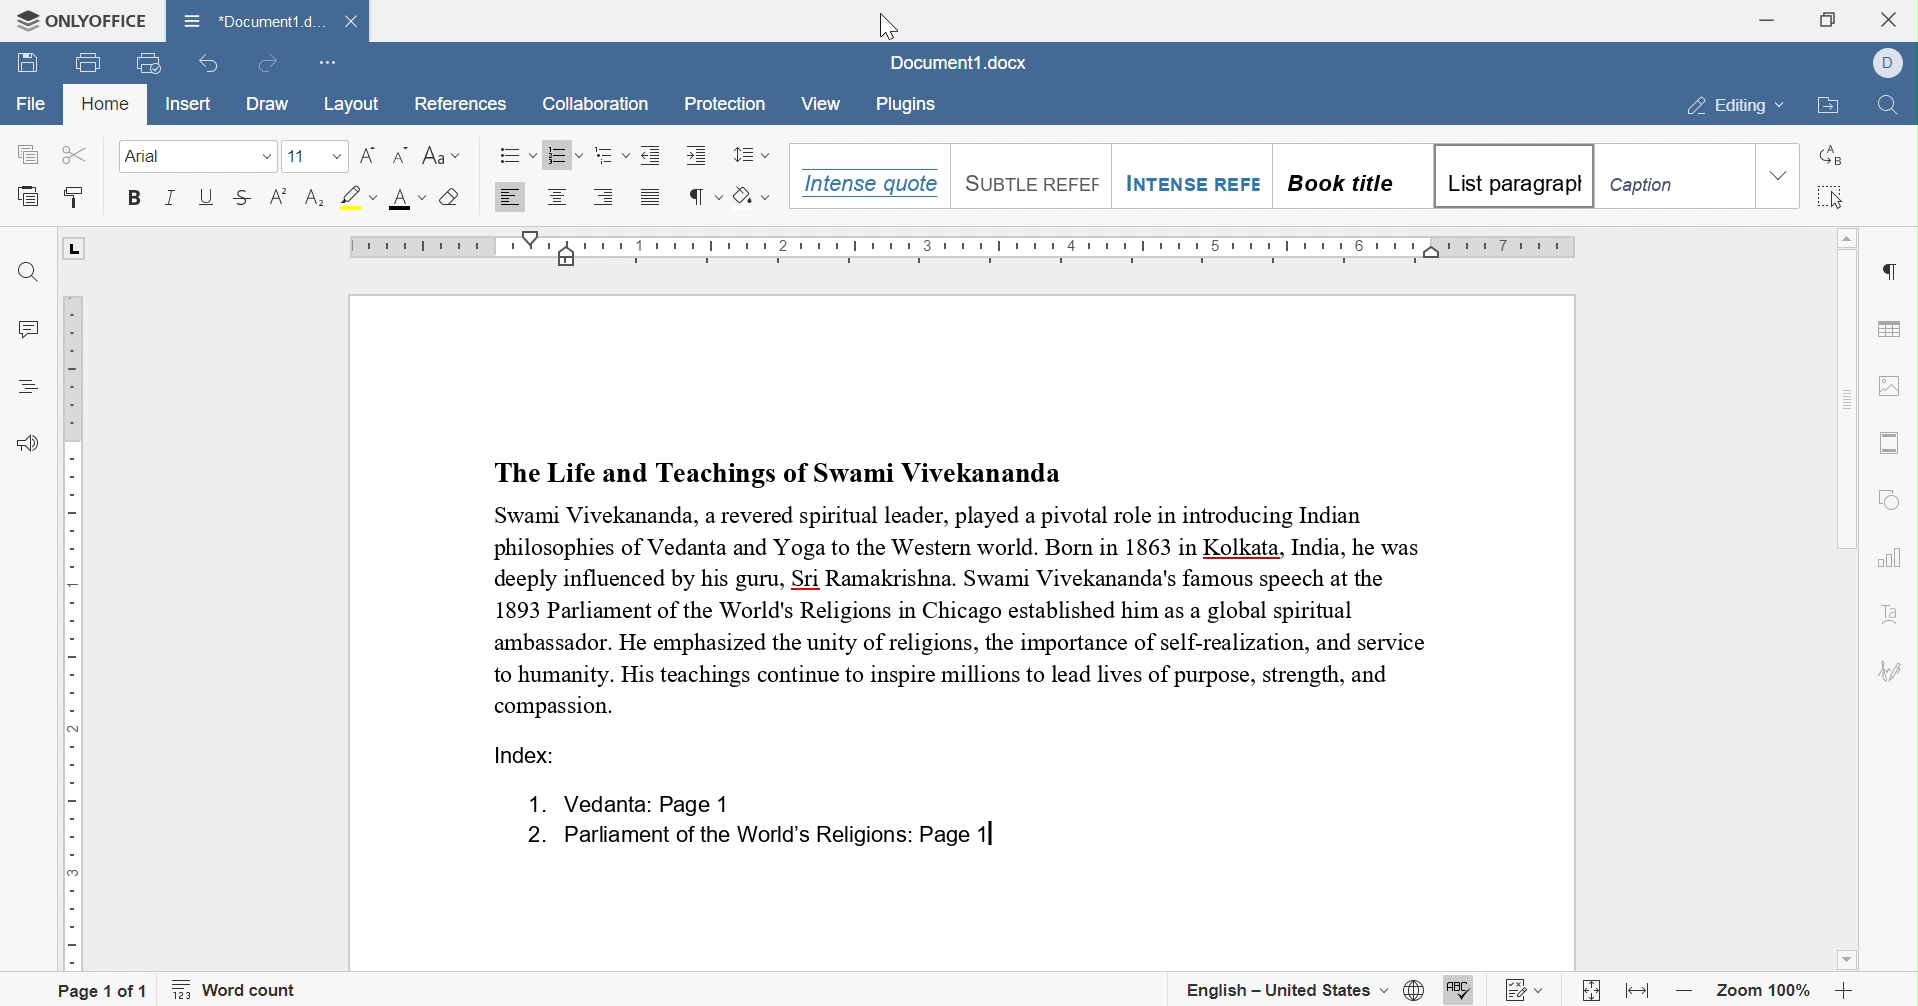 The height and width of the screenshot is (1006, 1918). What do you see at coordinates (594, 105) in the screenshot?
I see `collaboration` at bounding box center [594, 105].